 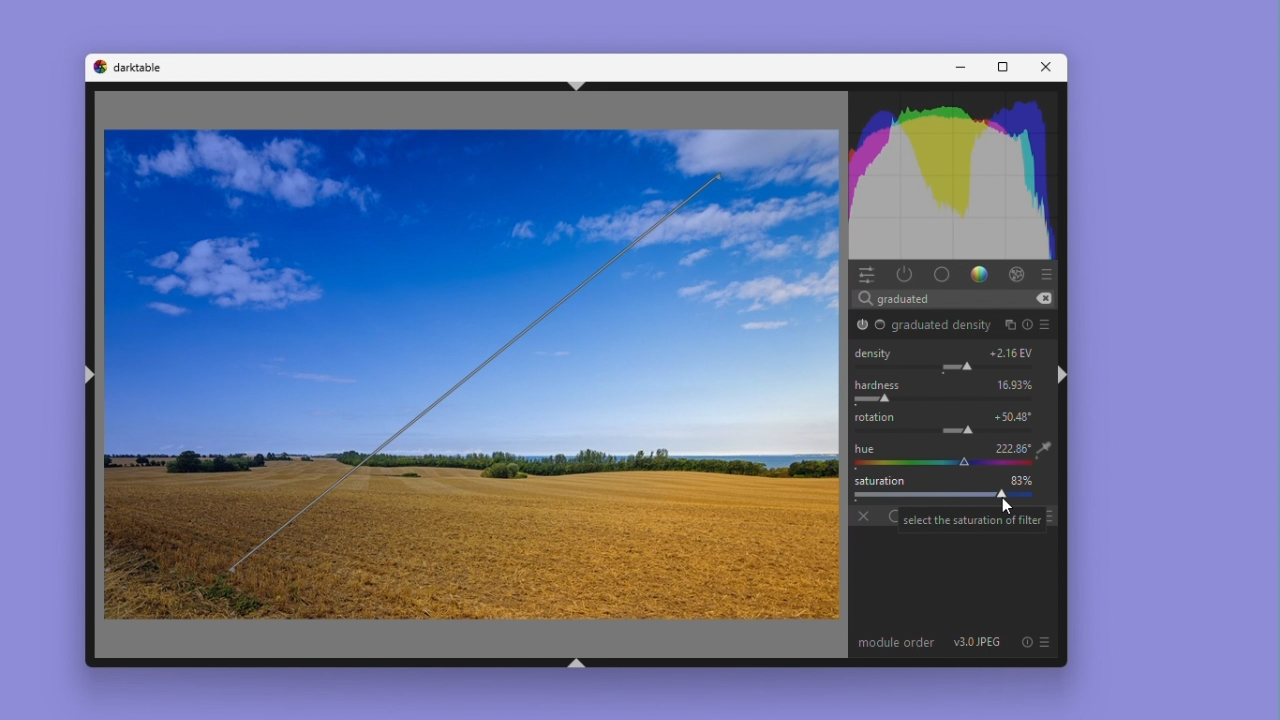 What do you see at coordinates (952, 493) in the screenshot?
I see `Saturation` at bounding box center [952, 493].